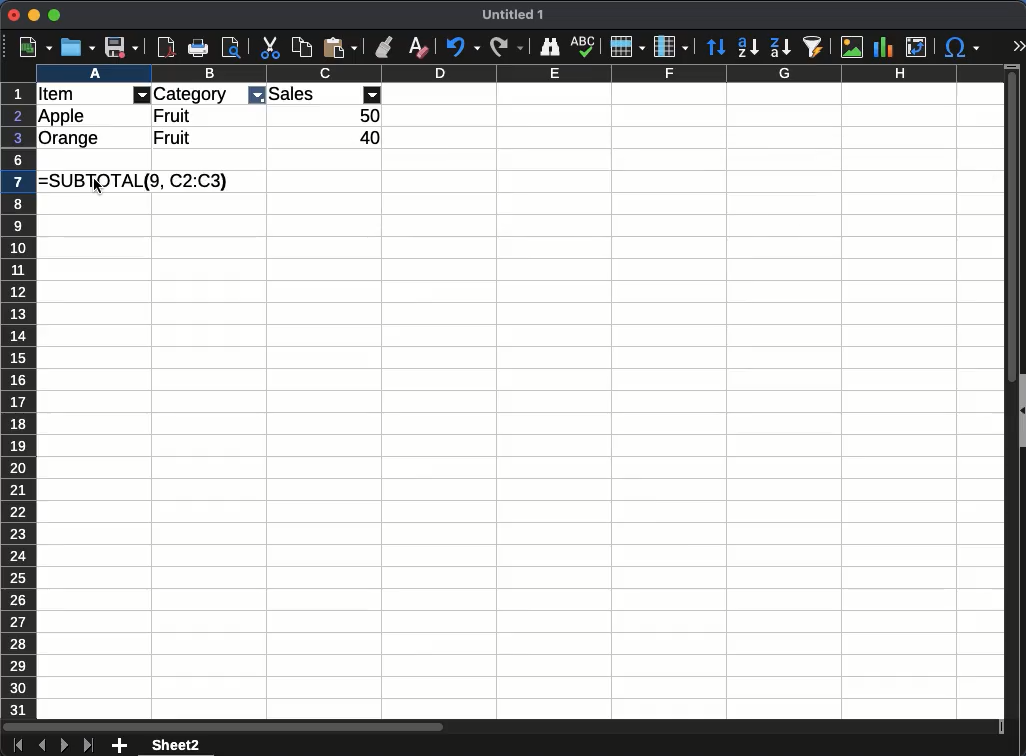  What do you see at coordinates (13, 15) in the screenshot?
I see `close` at bounding box center [13, 15].